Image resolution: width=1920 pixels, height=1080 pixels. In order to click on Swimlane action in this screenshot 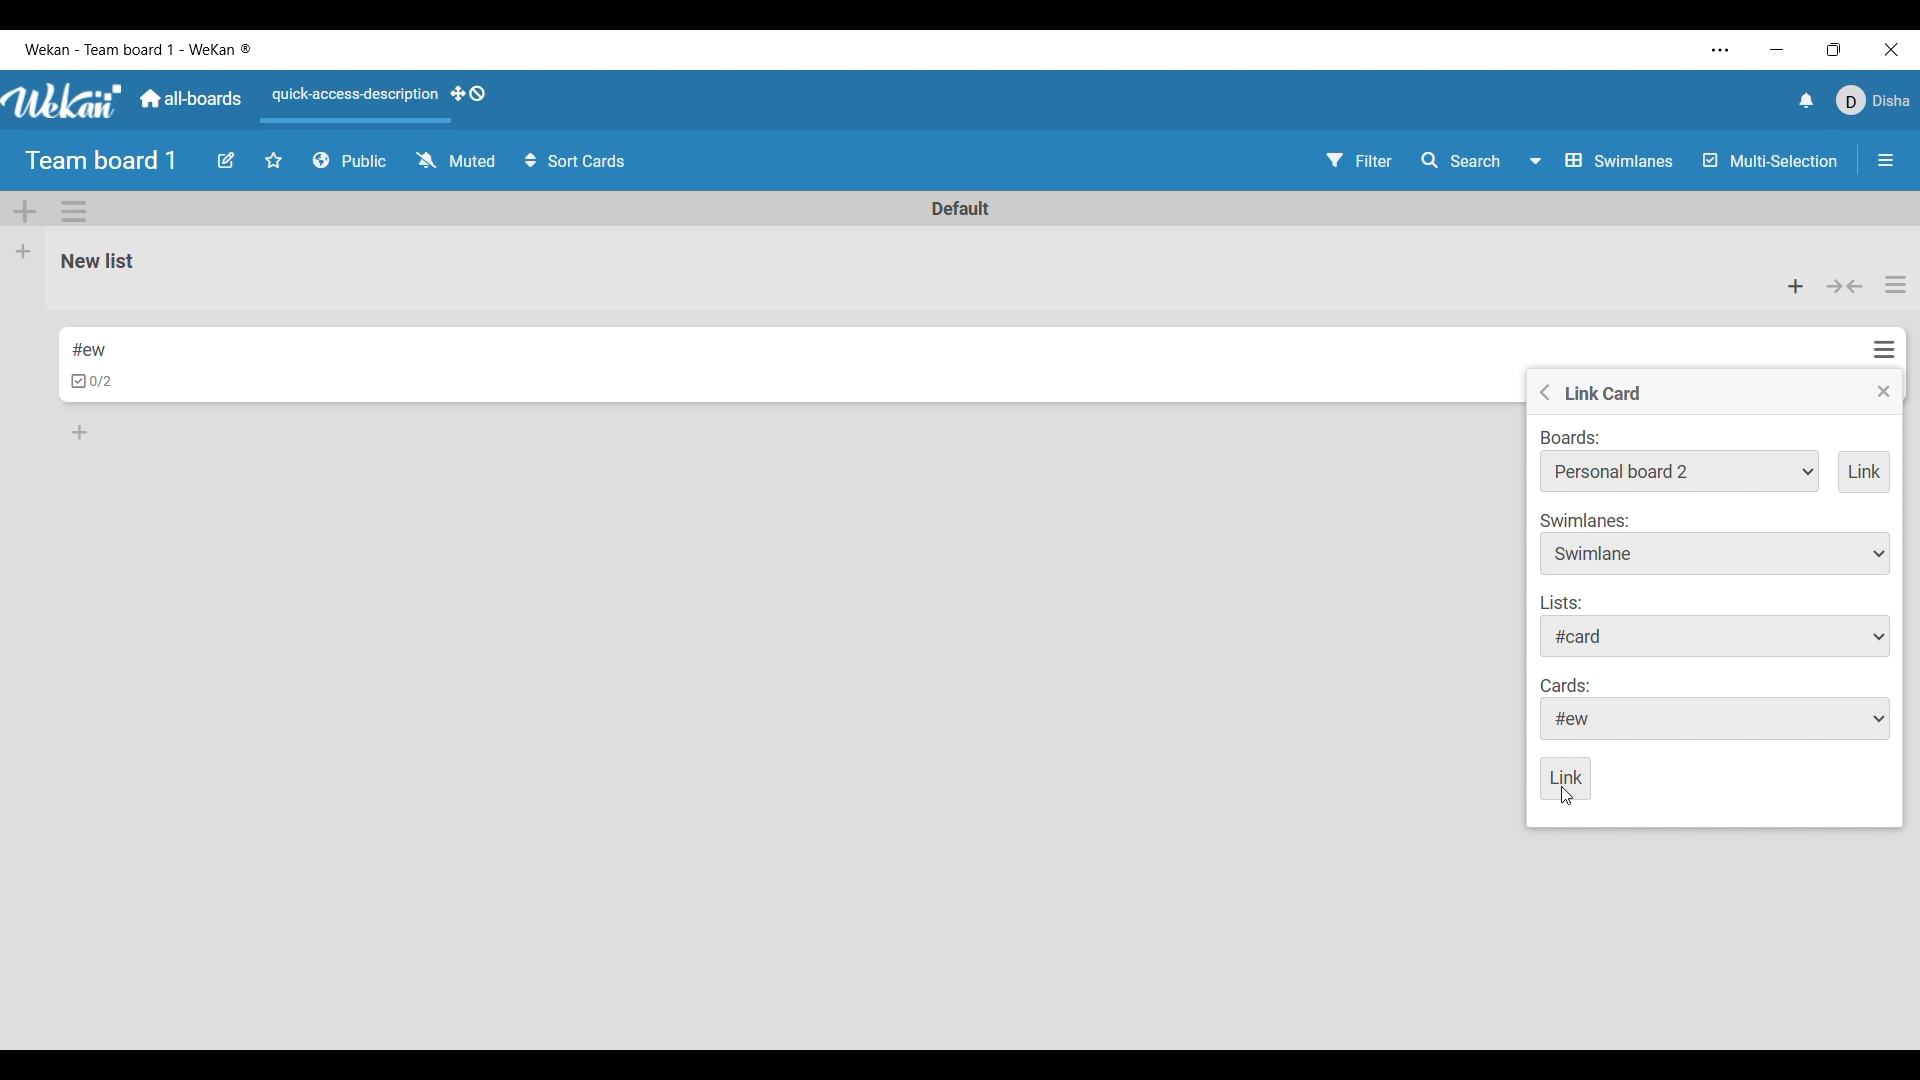, I will do `click(73, 211)`.